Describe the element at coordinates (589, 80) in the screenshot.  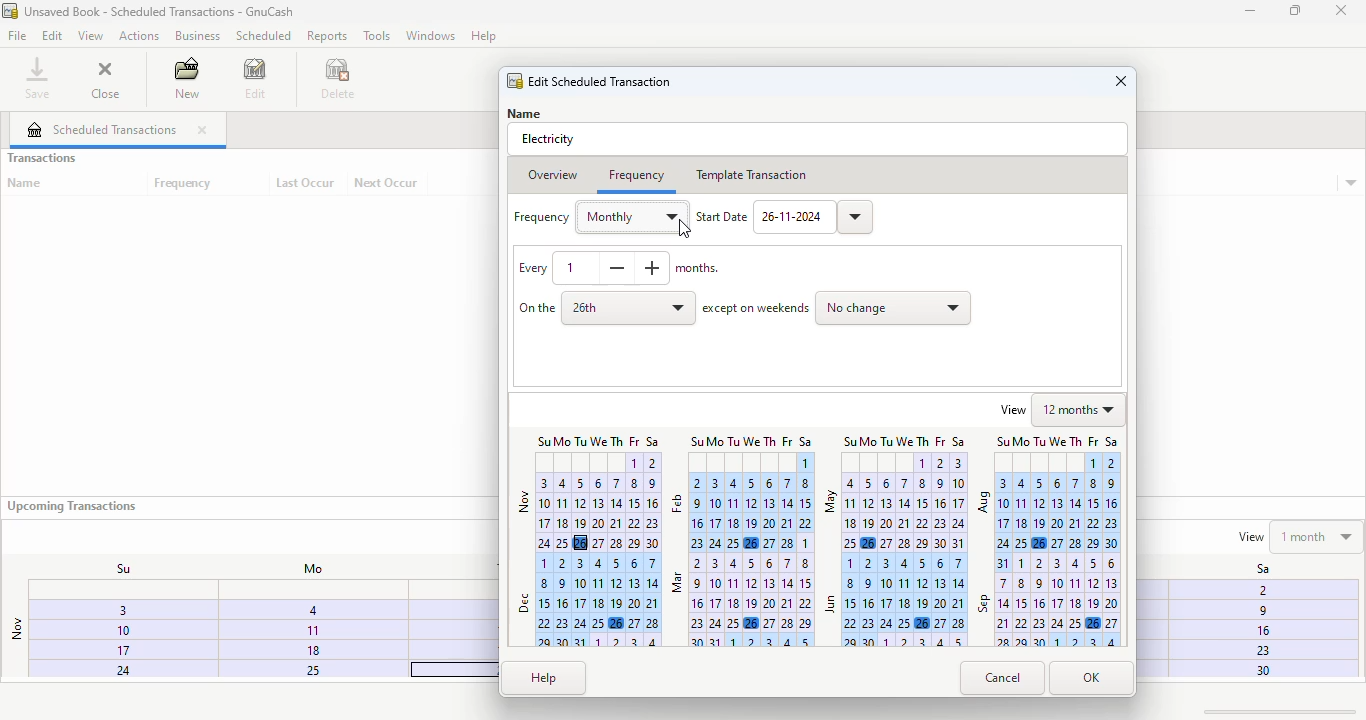
I see `dit Scheduled Transaction` at that location.